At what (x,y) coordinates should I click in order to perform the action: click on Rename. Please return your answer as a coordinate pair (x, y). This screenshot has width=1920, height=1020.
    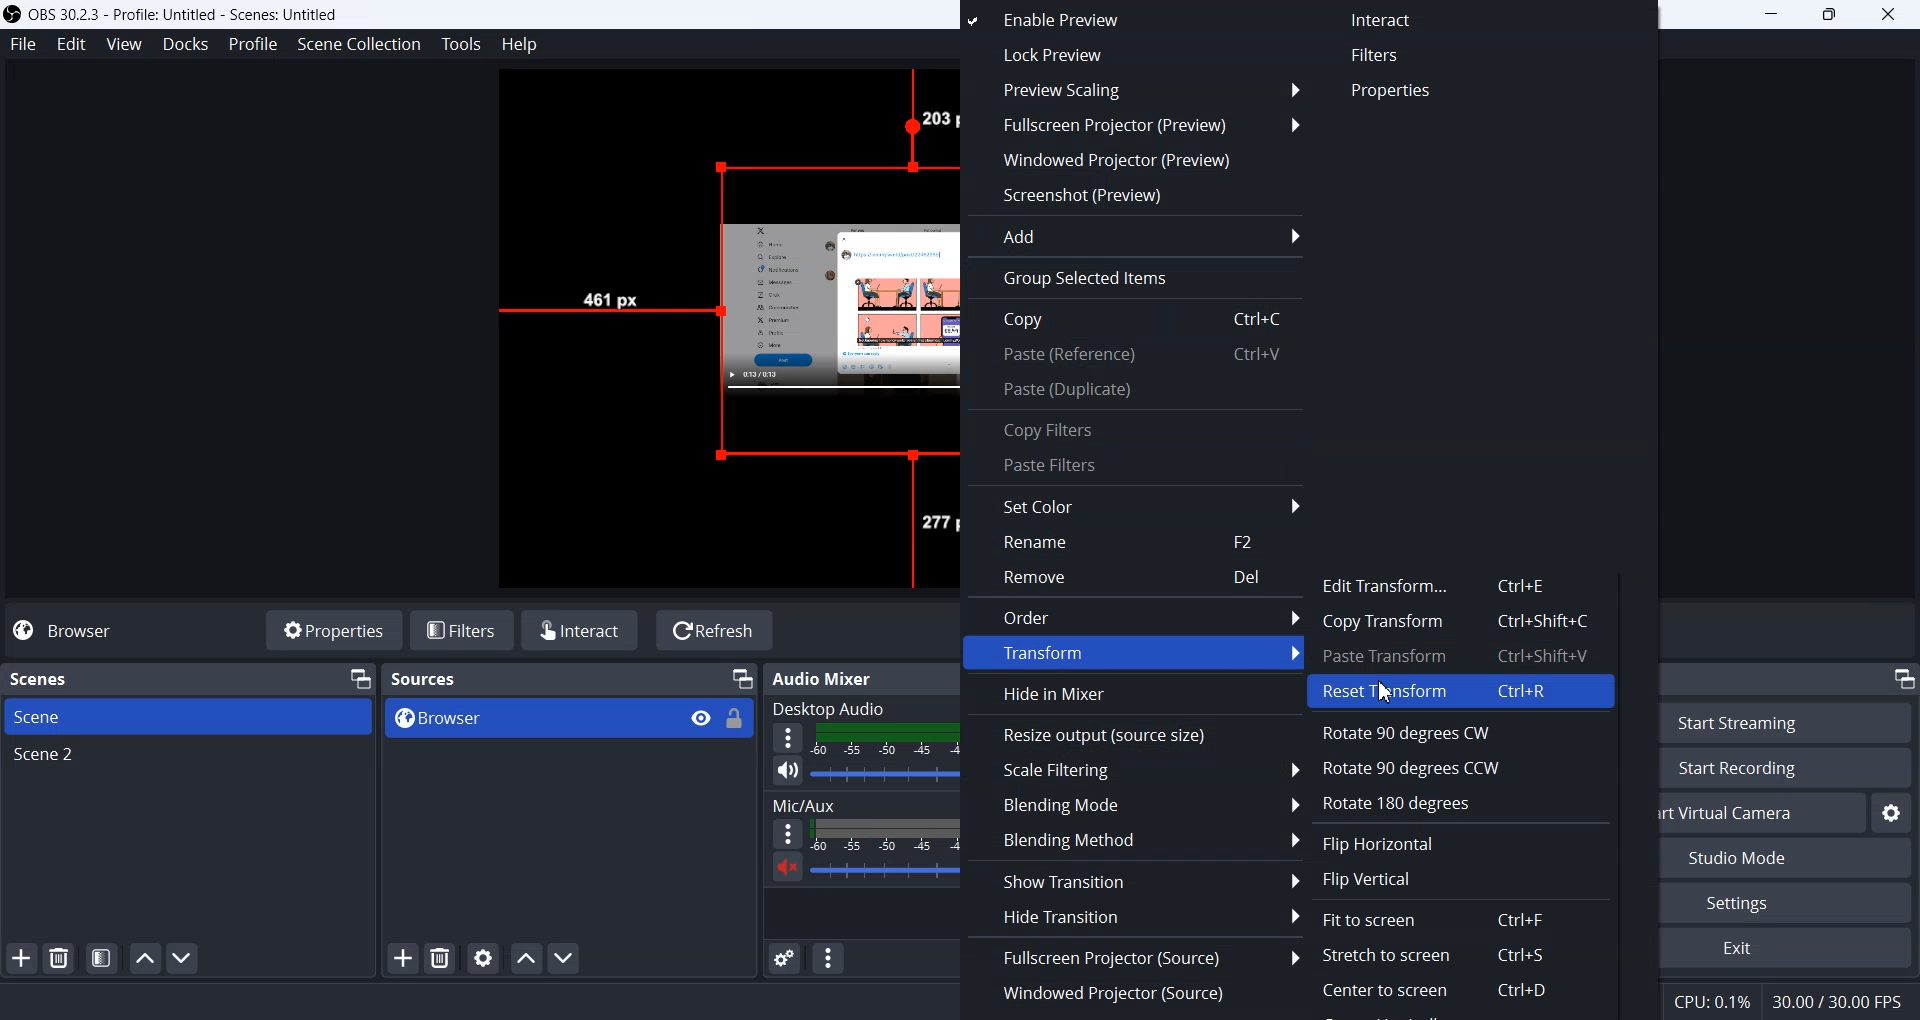
    Looking at the image, I should click on (1137, 541).